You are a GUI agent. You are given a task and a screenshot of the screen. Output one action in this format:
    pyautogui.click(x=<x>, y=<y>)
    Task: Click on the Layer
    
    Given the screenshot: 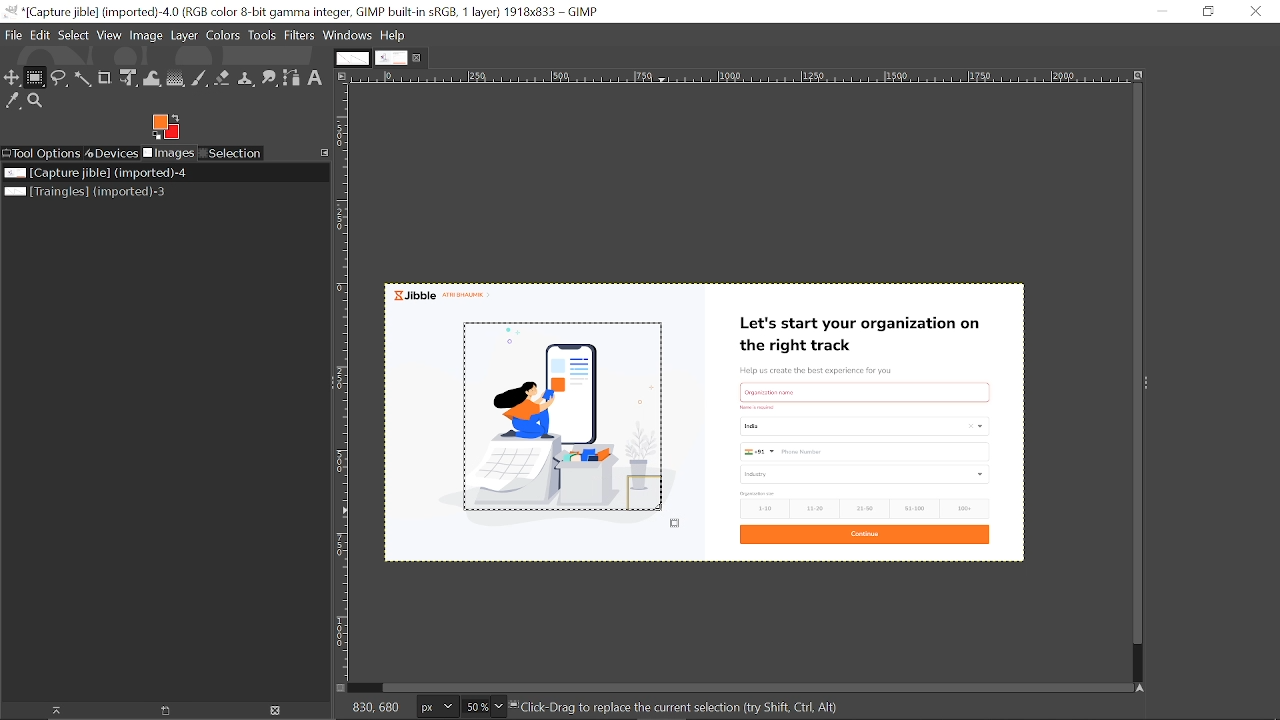 What is the action you would take?
    pyautogui.click(x=186, y=37)
    